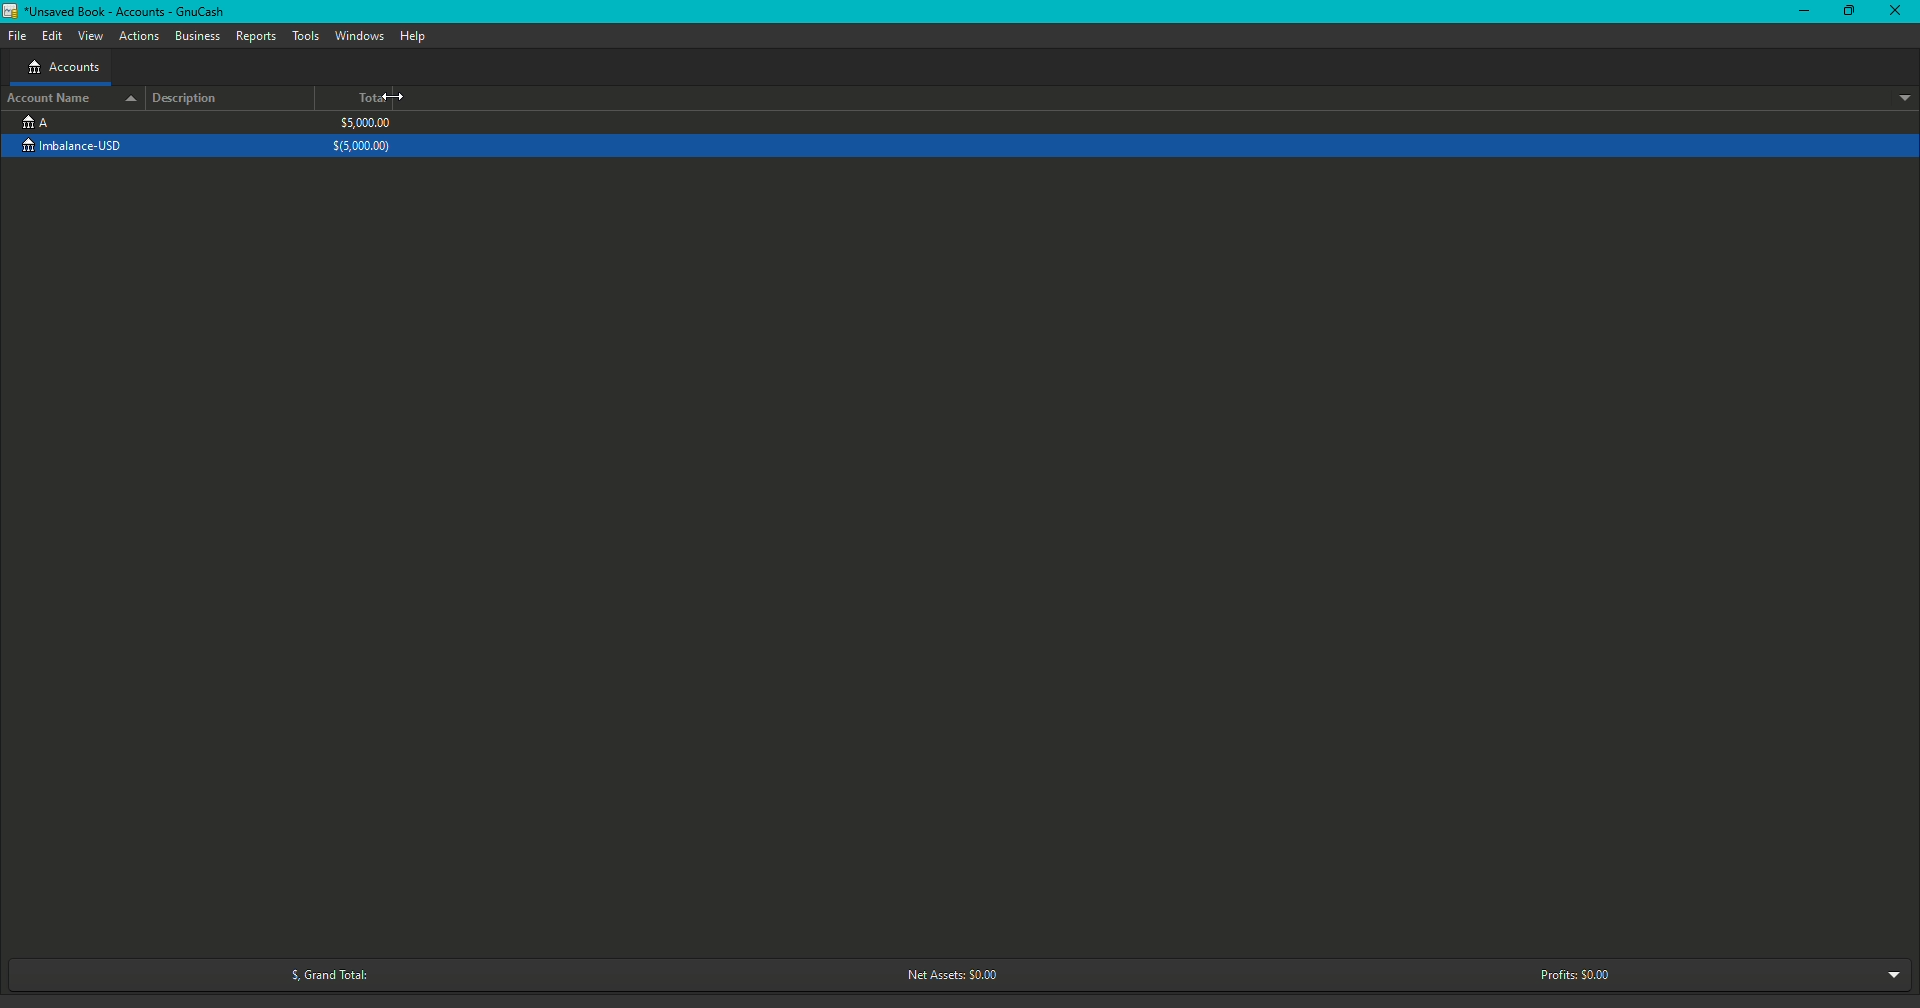 This screenshot has height=1008, width=1920. I want to click on File, so click(22, 35).